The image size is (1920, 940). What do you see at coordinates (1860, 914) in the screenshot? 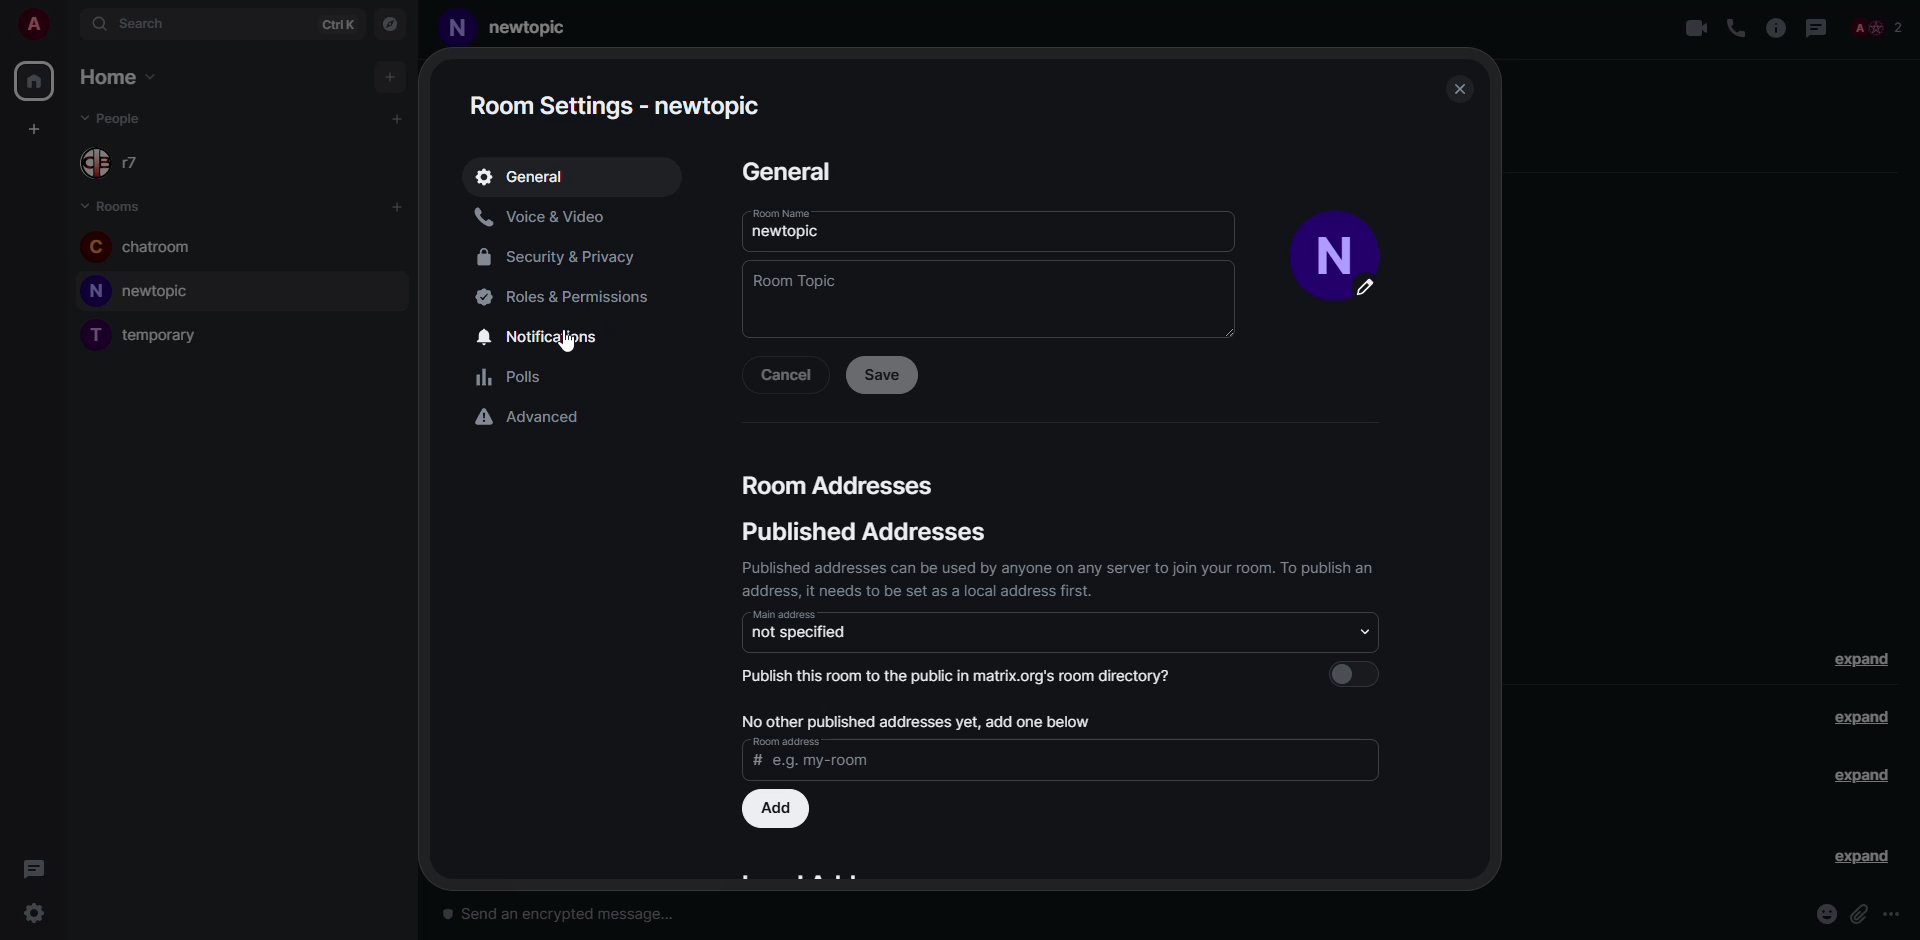
I see `attach` at bounding box center [1860, 914].